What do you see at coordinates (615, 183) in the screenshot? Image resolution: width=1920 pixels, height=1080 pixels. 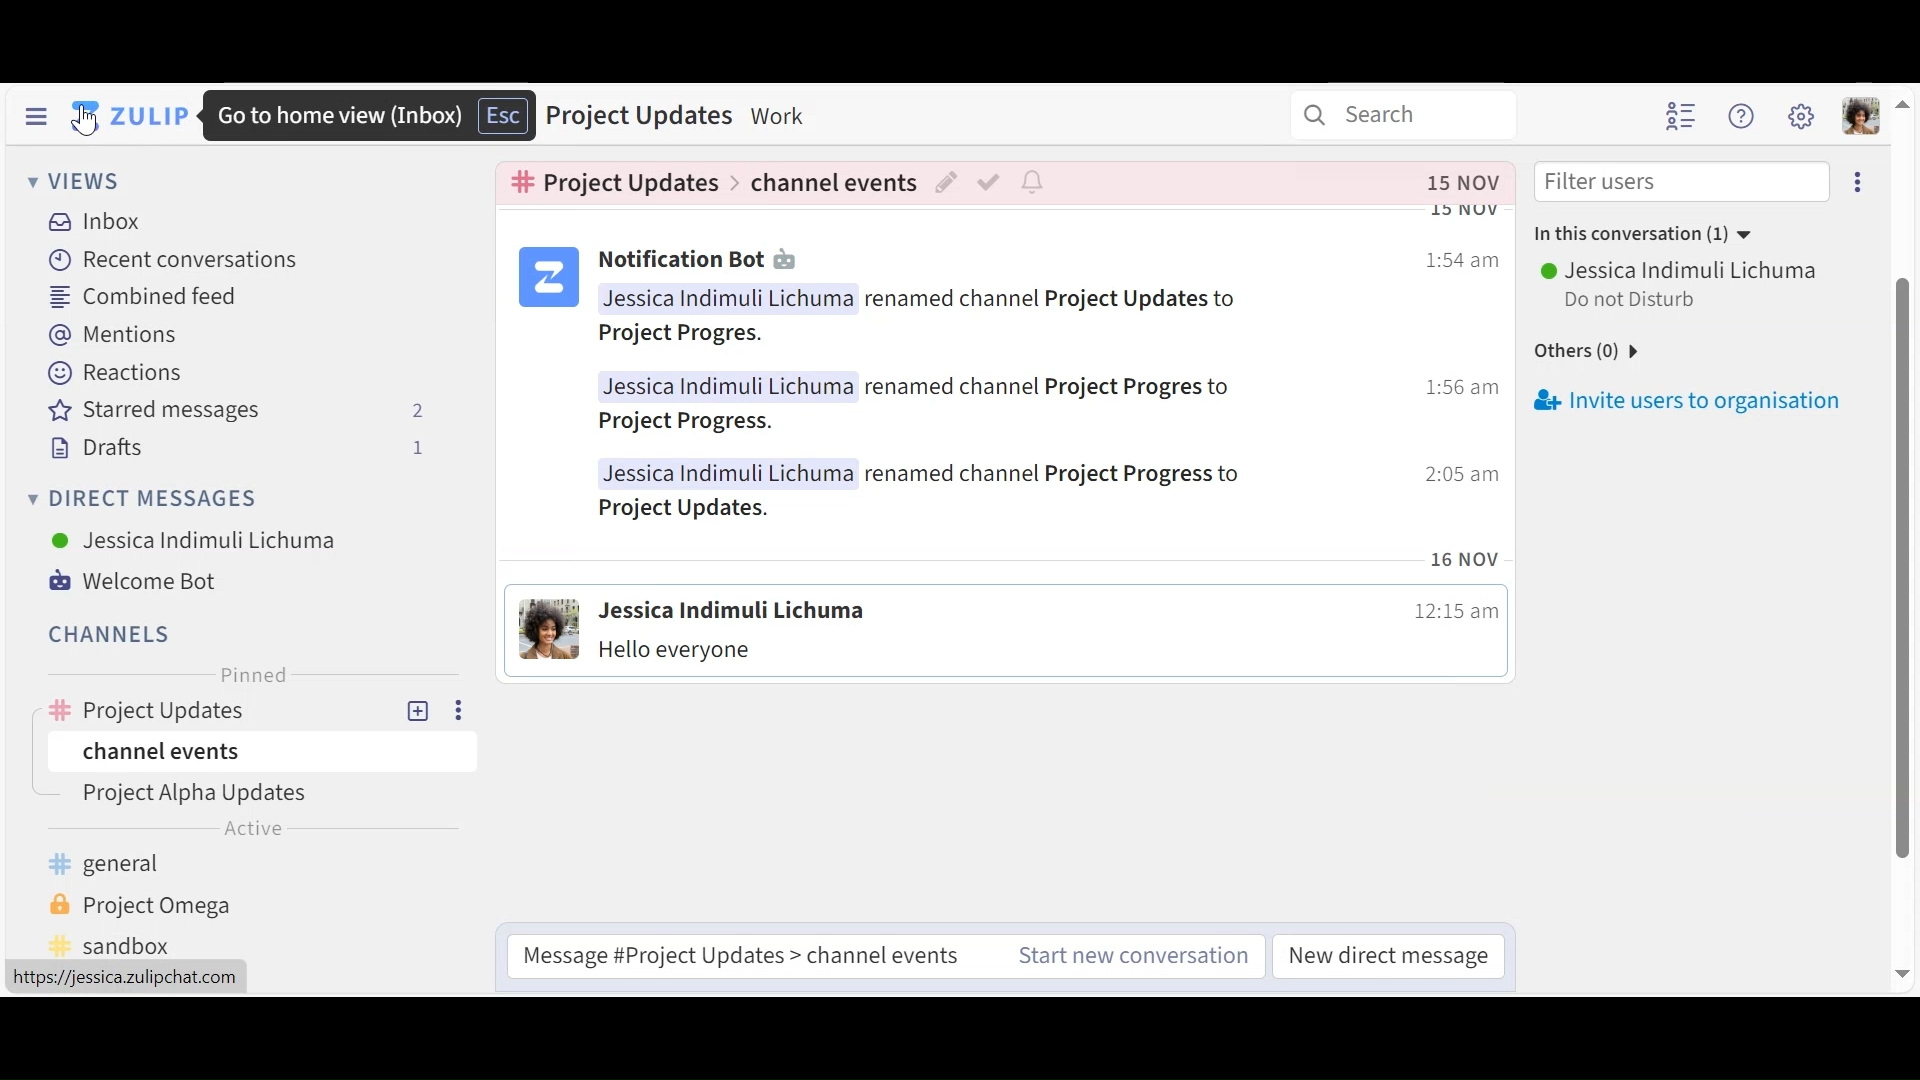 I see `# Project Updates` at bounding box center [615, 183].